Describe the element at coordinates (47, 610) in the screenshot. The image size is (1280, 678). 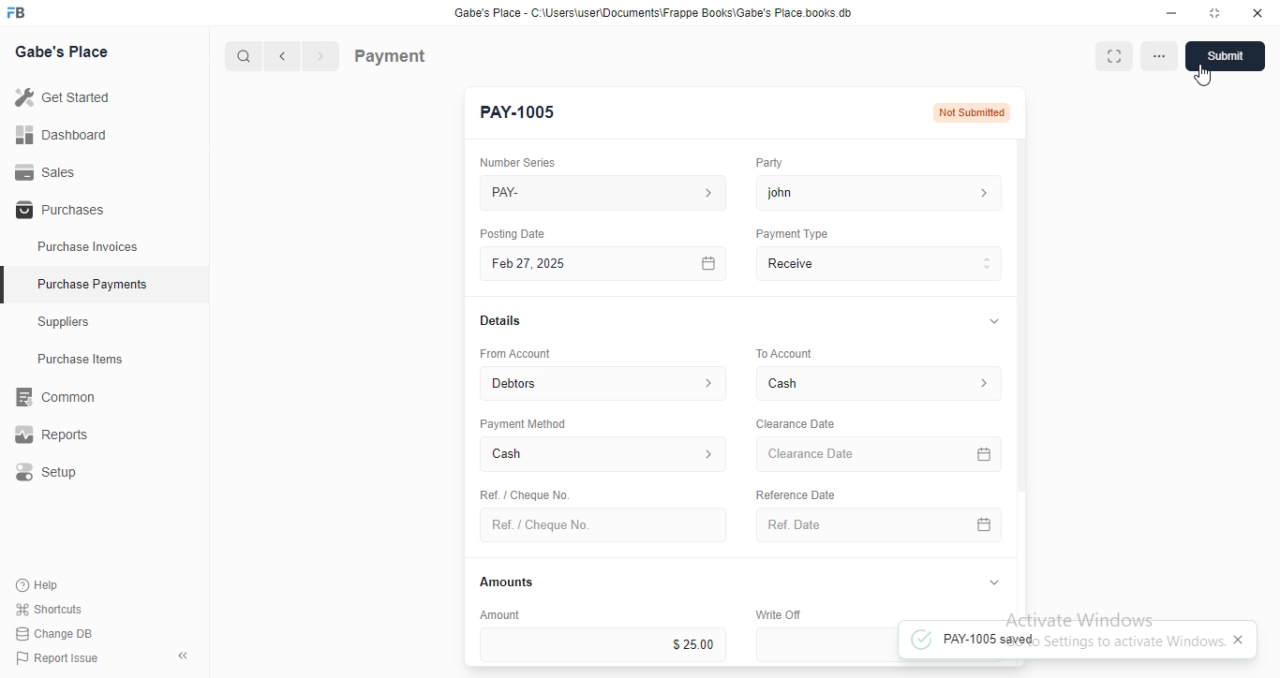
I see `Shortcuts` at that location.